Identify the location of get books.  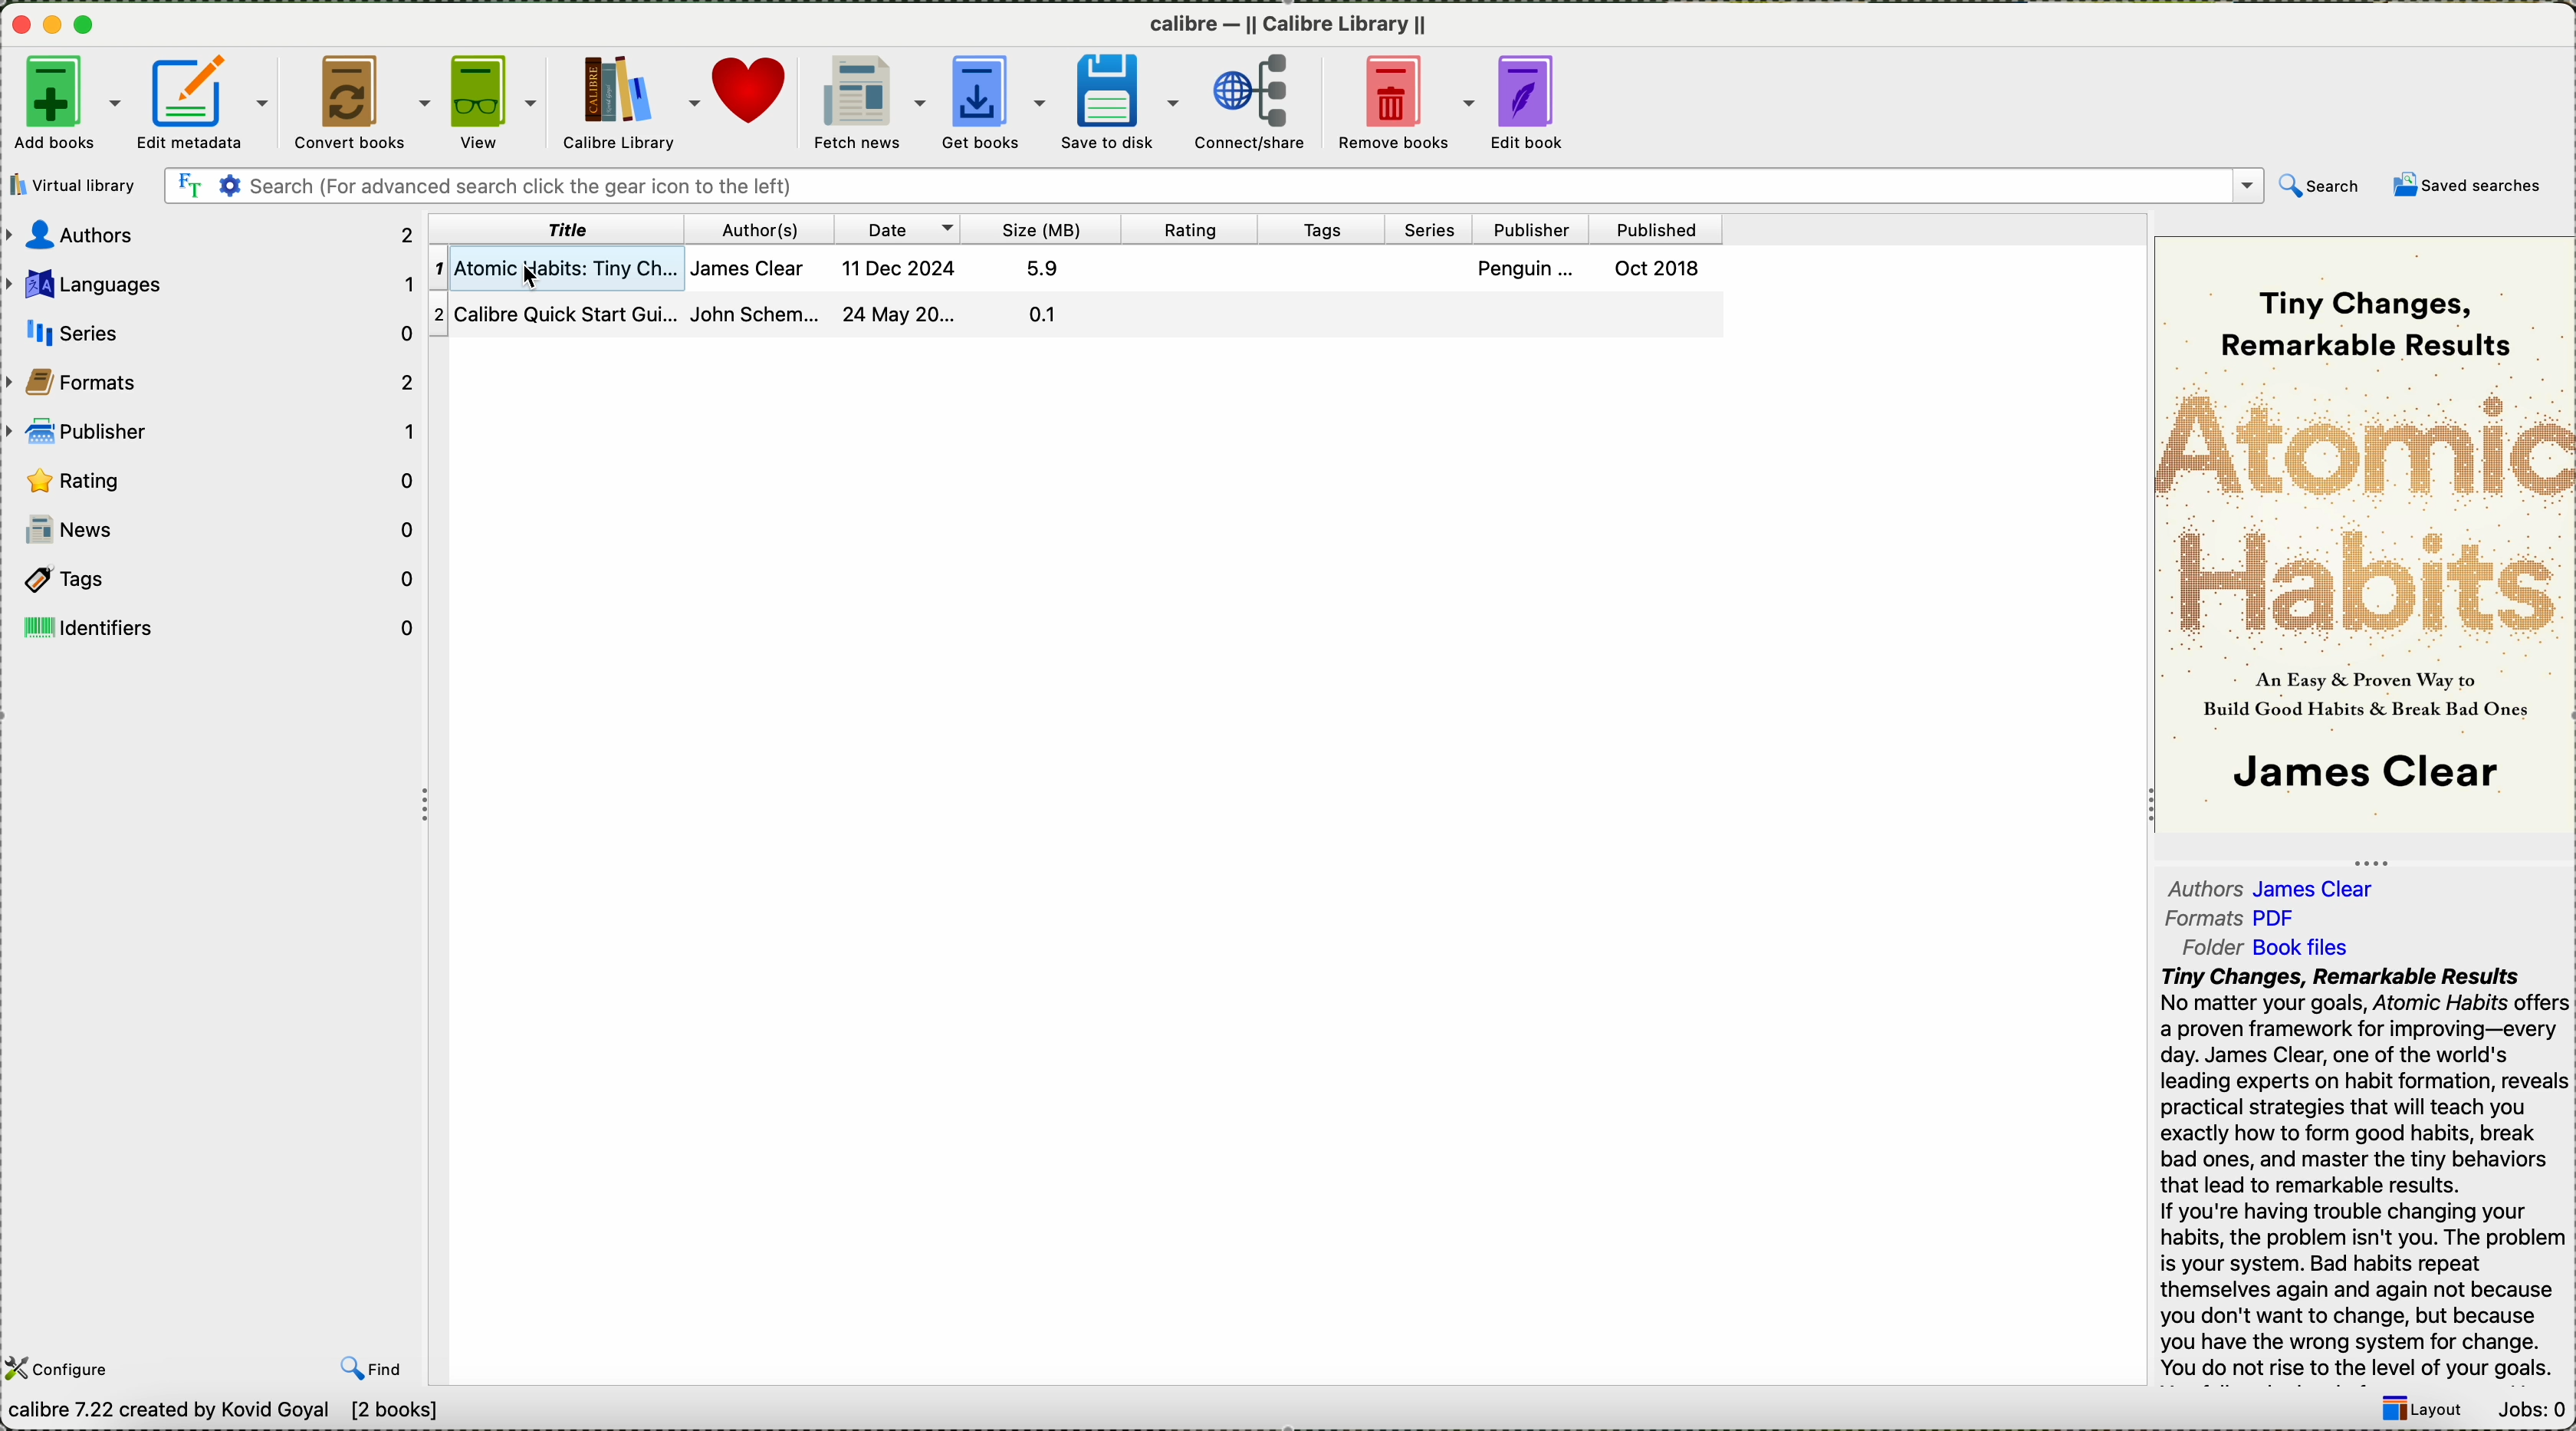
(992, 103).